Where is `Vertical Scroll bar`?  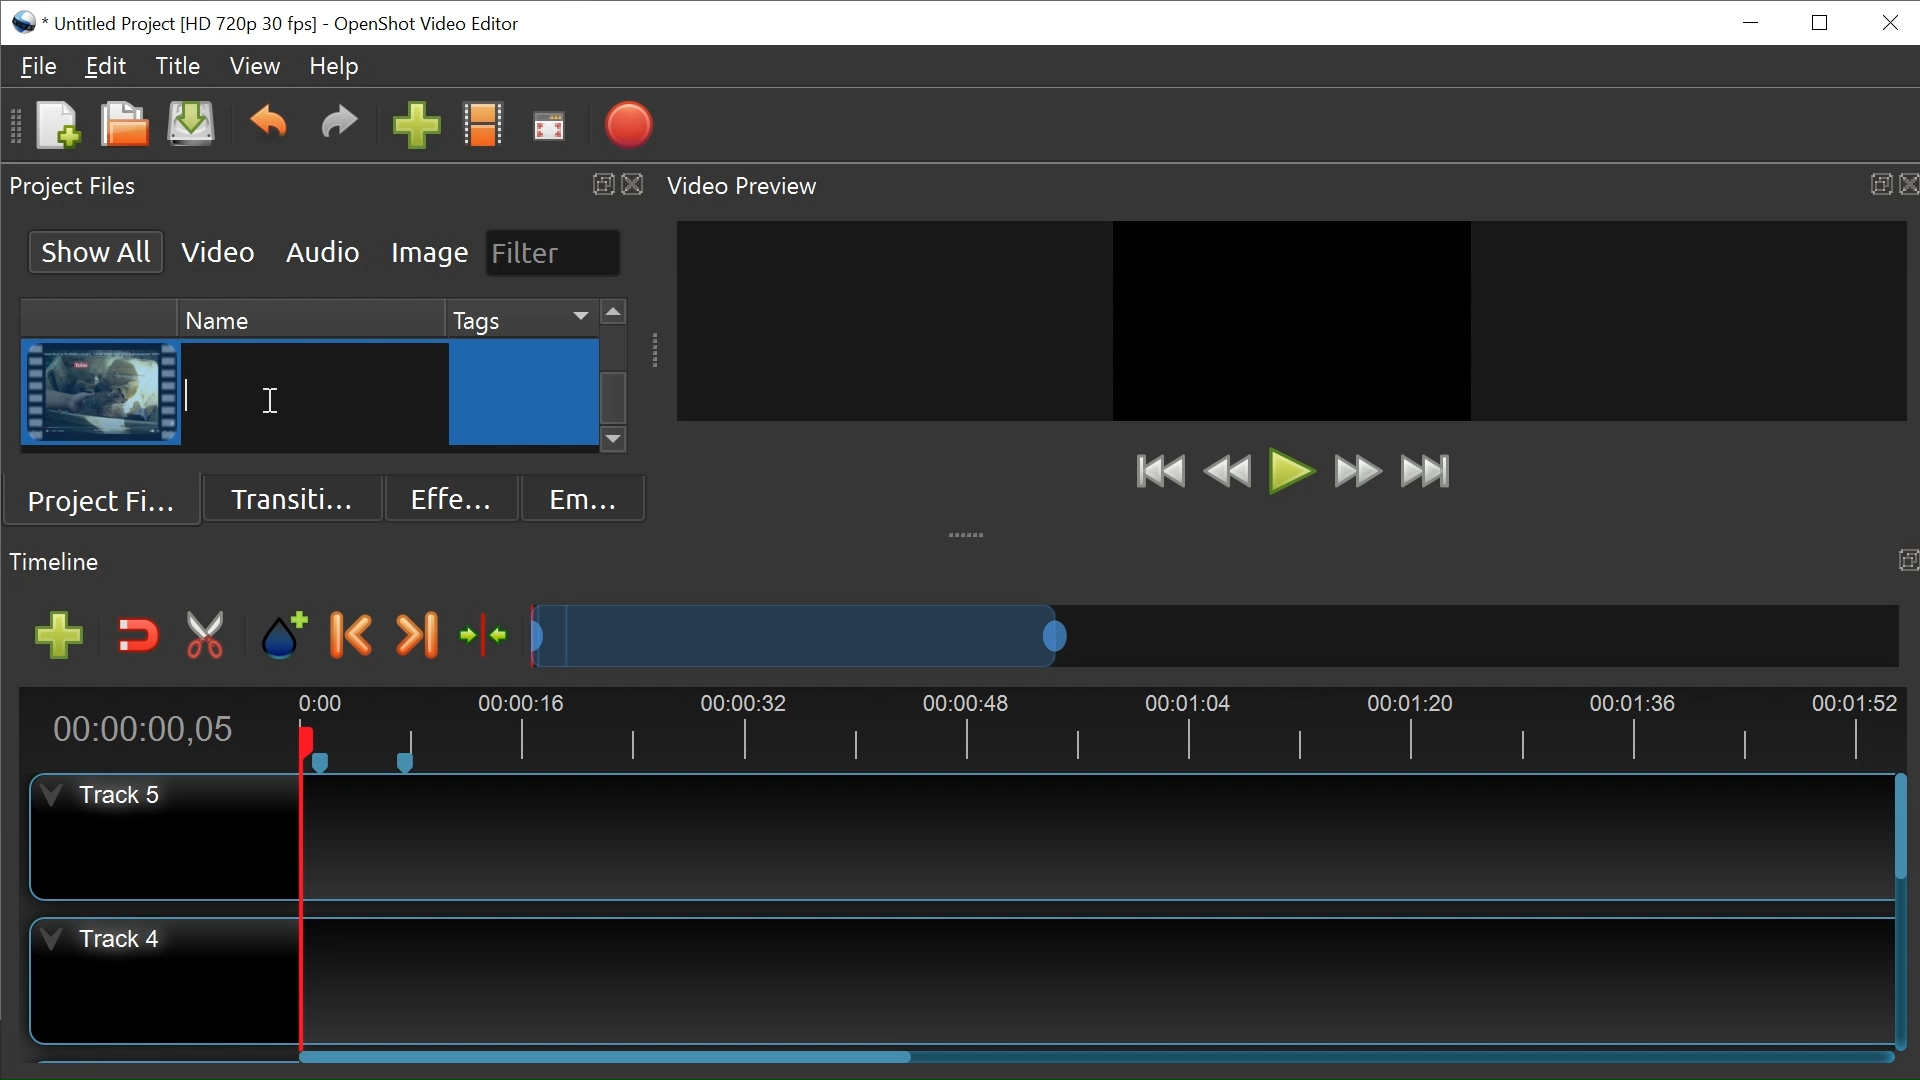
Vertical Scroll bar is located at coordinates (1898, 829).